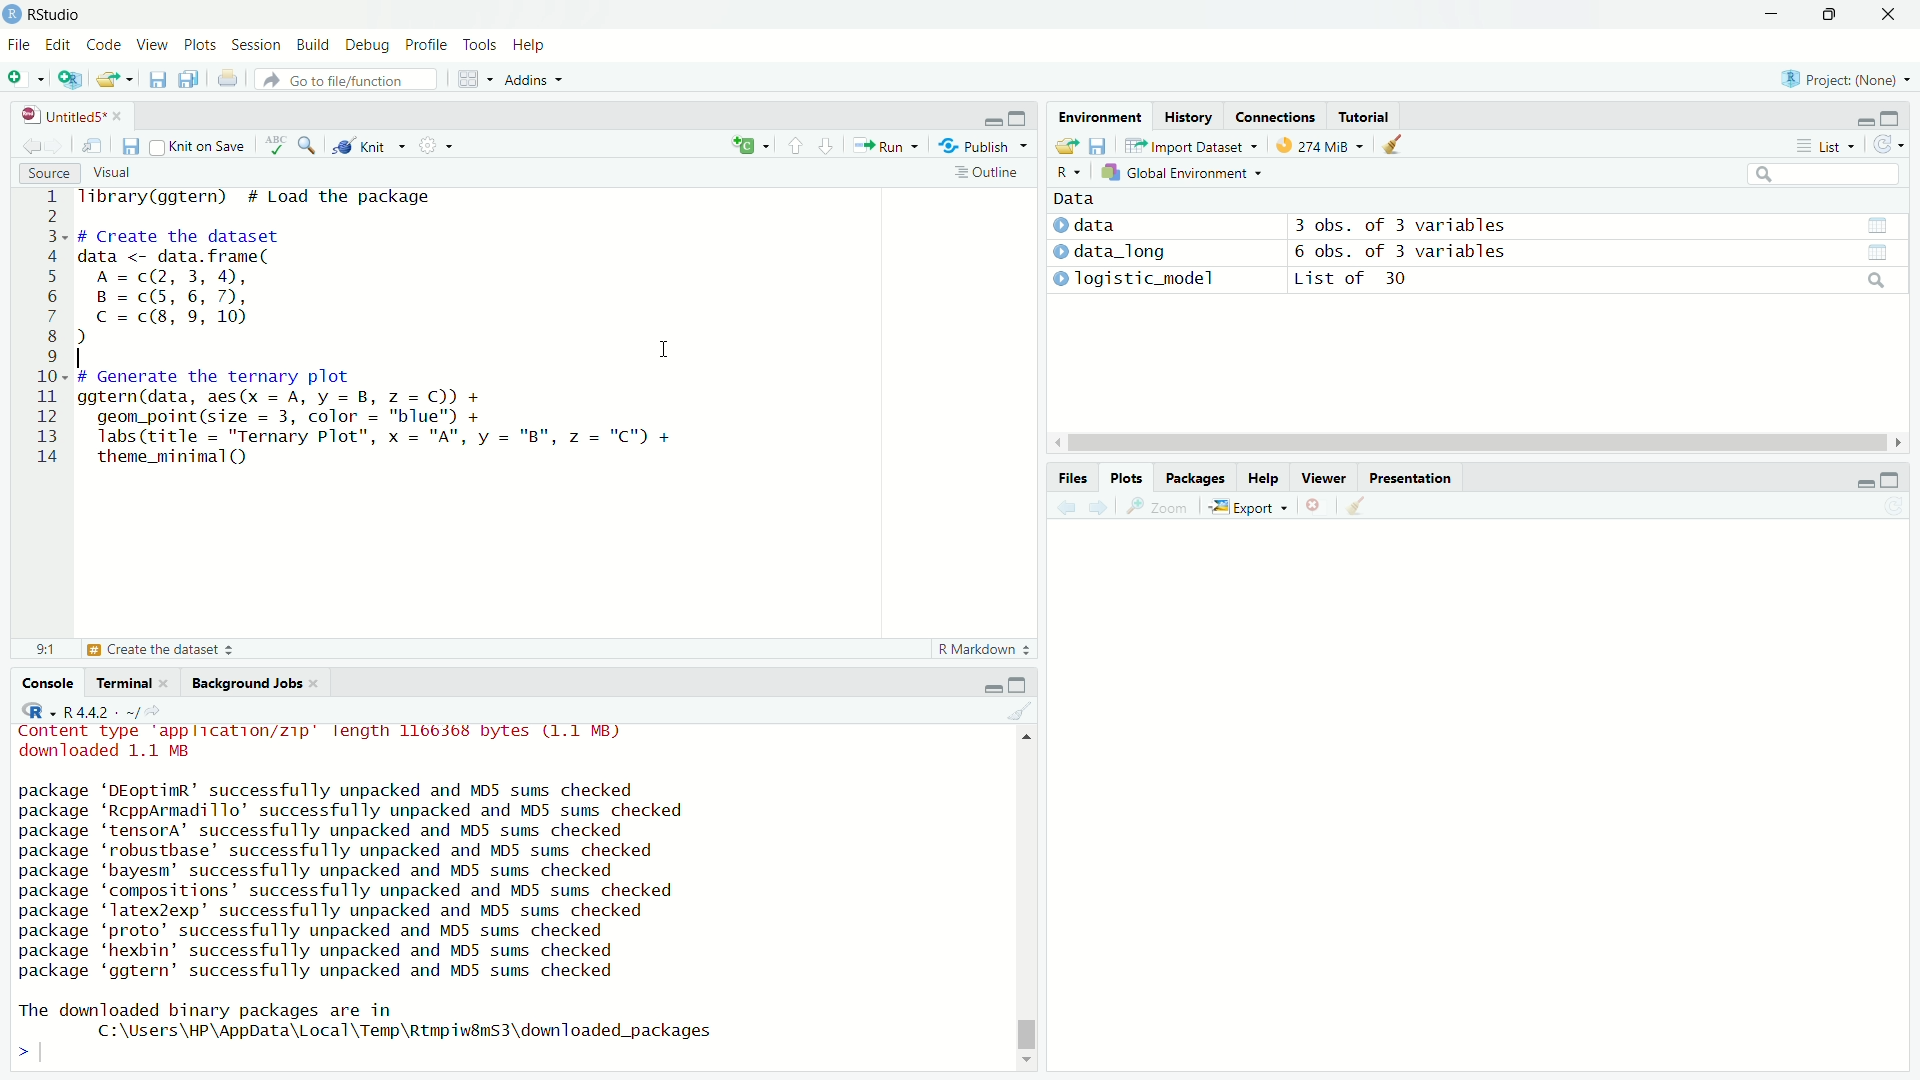 The height and width of the screenshot is (1080, 1920). I want to click on Plots, so click(197, 46).